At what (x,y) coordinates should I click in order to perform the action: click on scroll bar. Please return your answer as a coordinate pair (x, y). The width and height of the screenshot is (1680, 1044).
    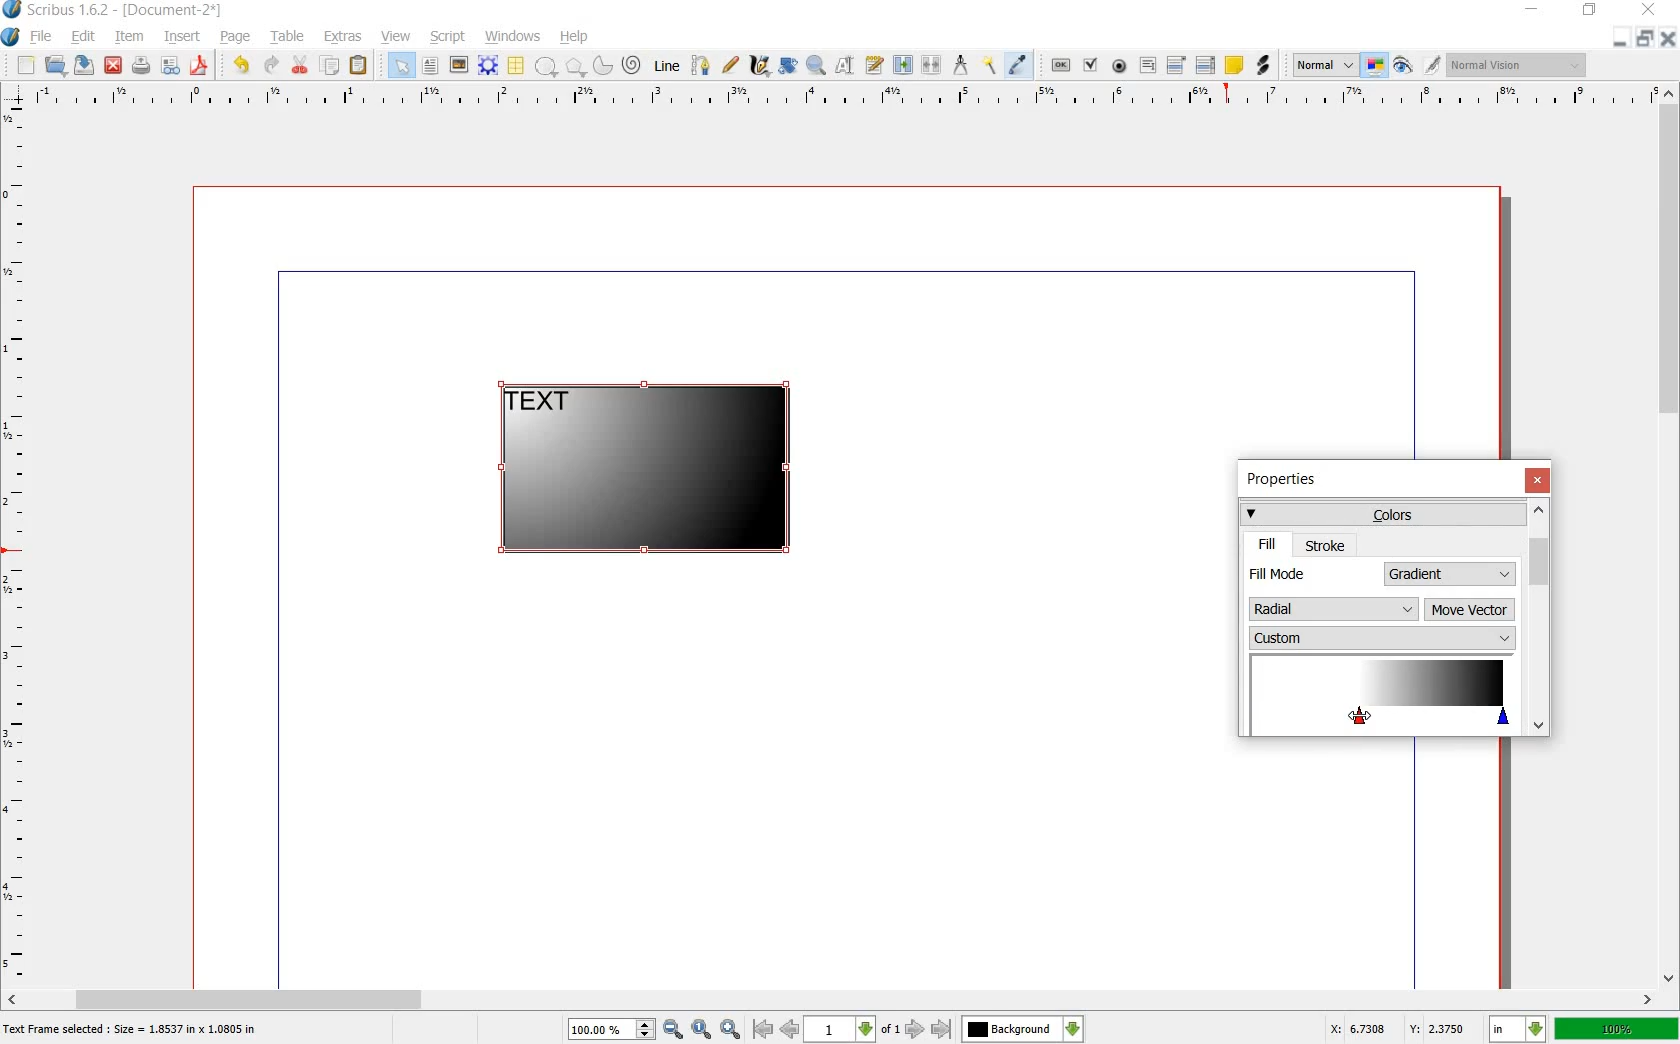
    Looking at the image, I should click on (832, 998).